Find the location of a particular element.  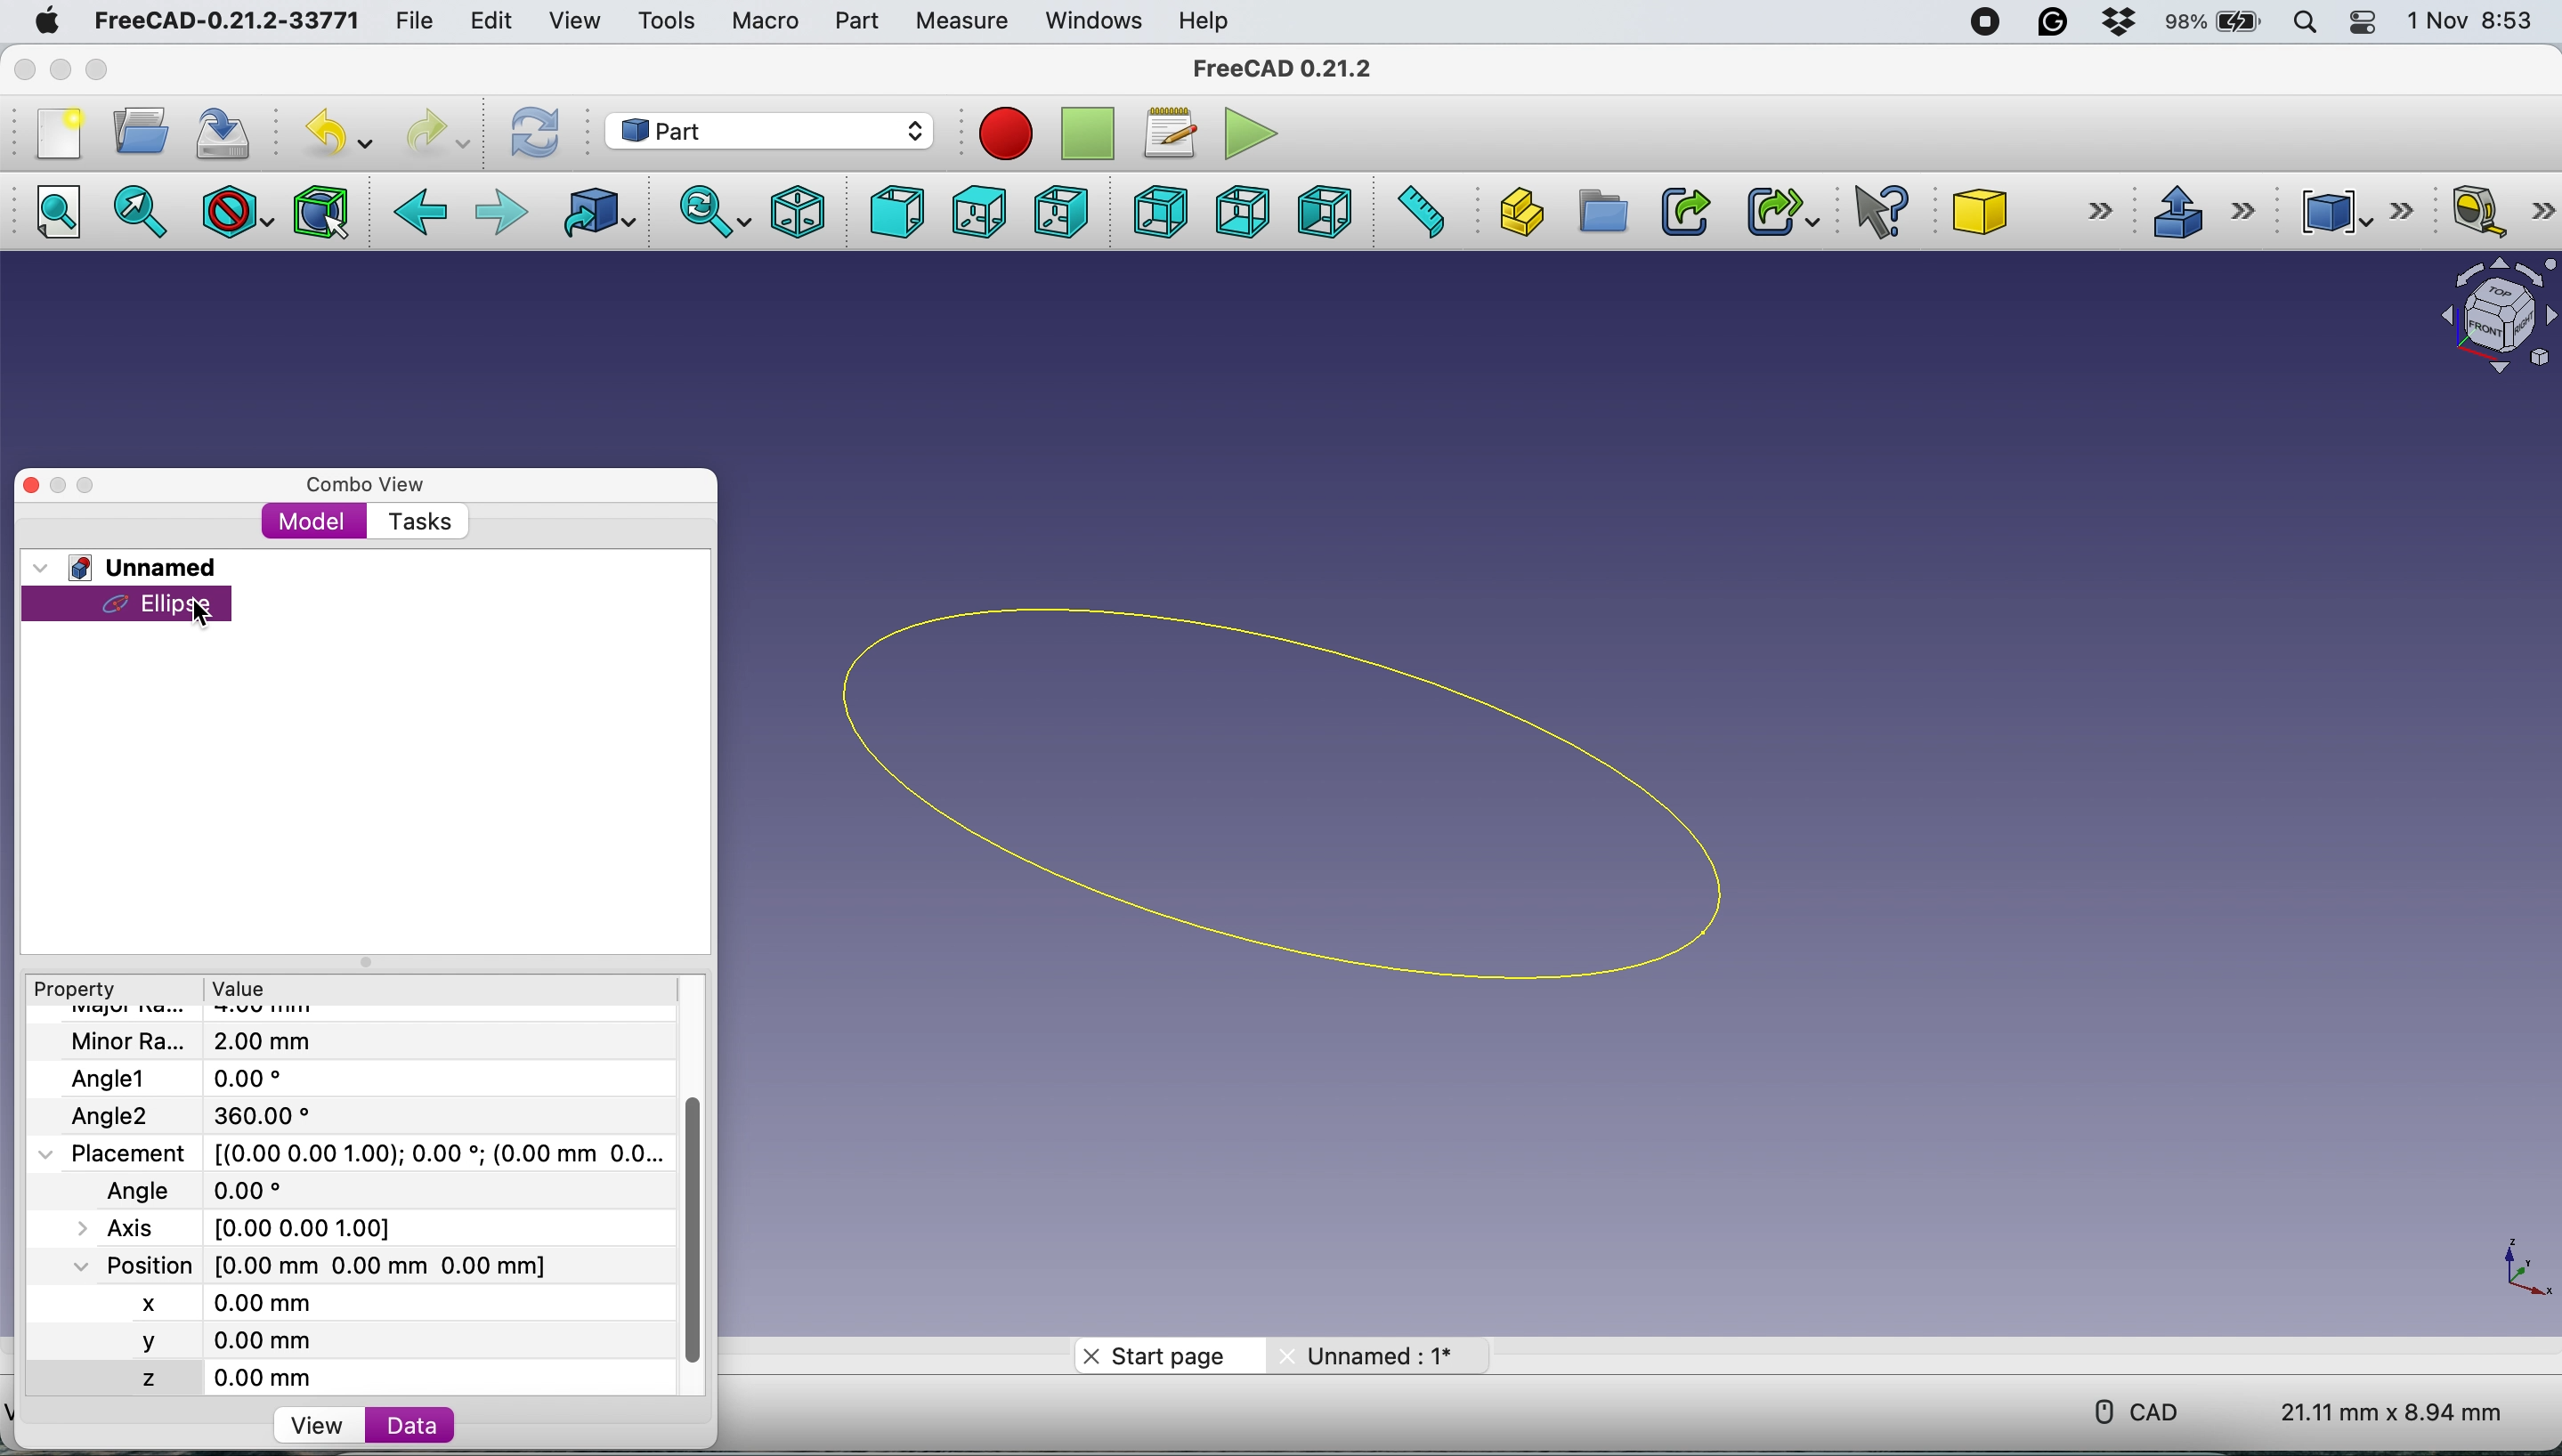

dimension is located at coordinates (2396, 1412).